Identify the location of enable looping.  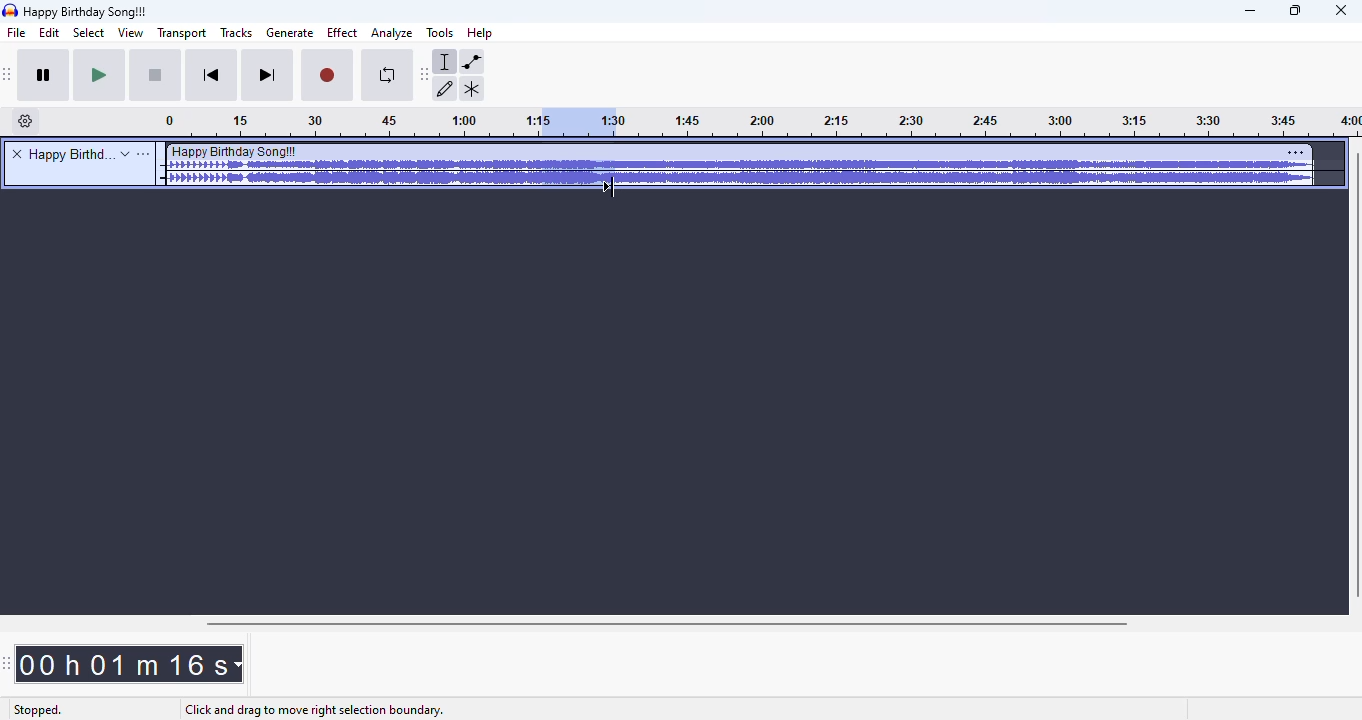
(384, 77).